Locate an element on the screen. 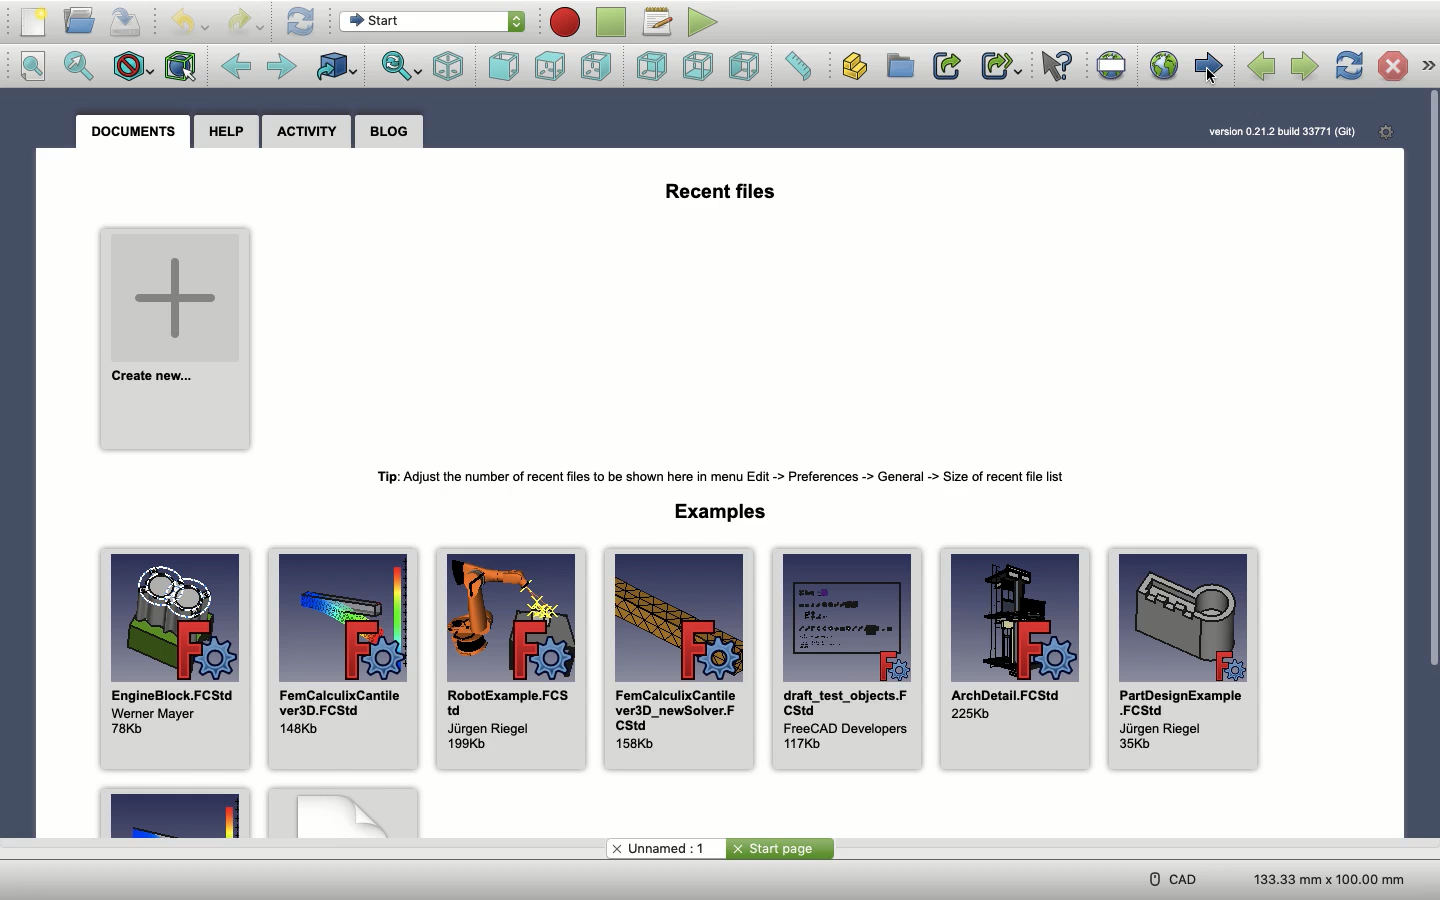  unnamed: 1 is located at coordinates (666, 849).